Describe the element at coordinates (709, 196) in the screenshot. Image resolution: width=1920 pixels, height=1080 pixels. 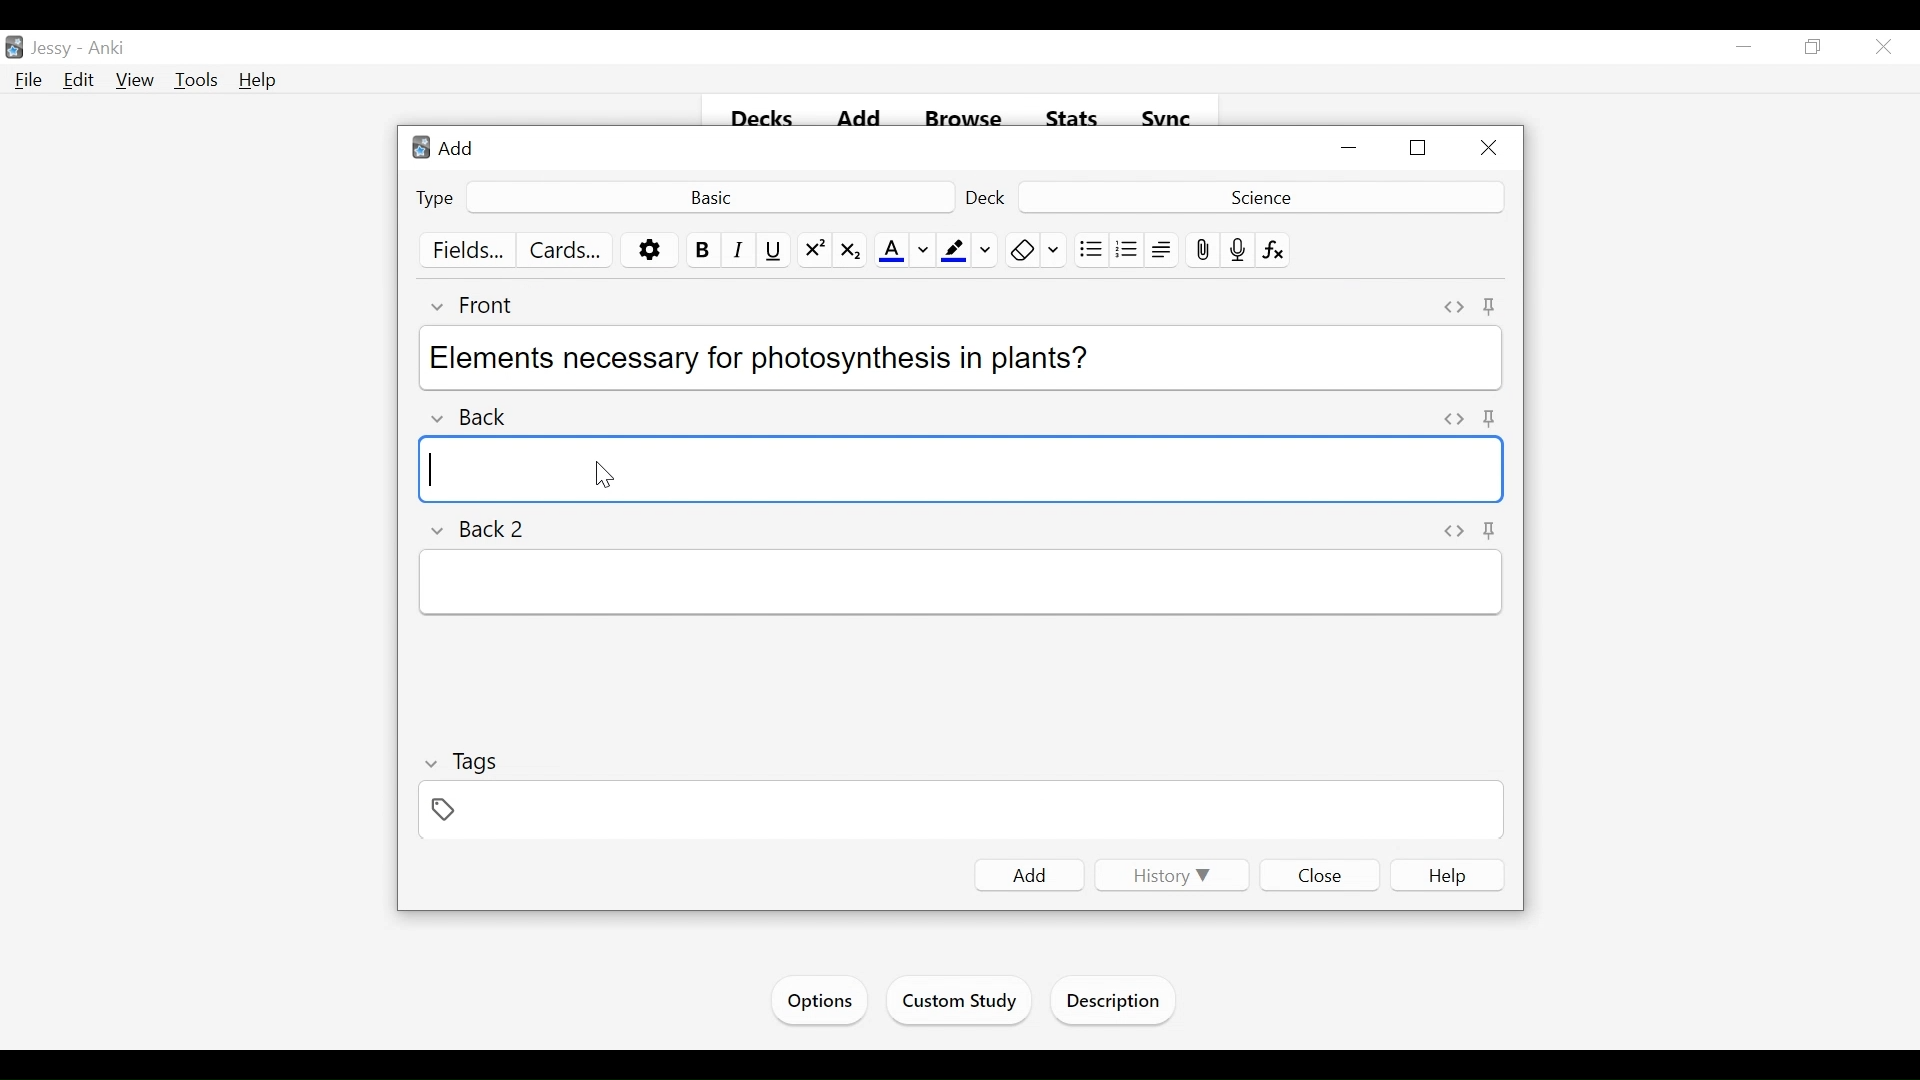
I see `Basic` at that location.